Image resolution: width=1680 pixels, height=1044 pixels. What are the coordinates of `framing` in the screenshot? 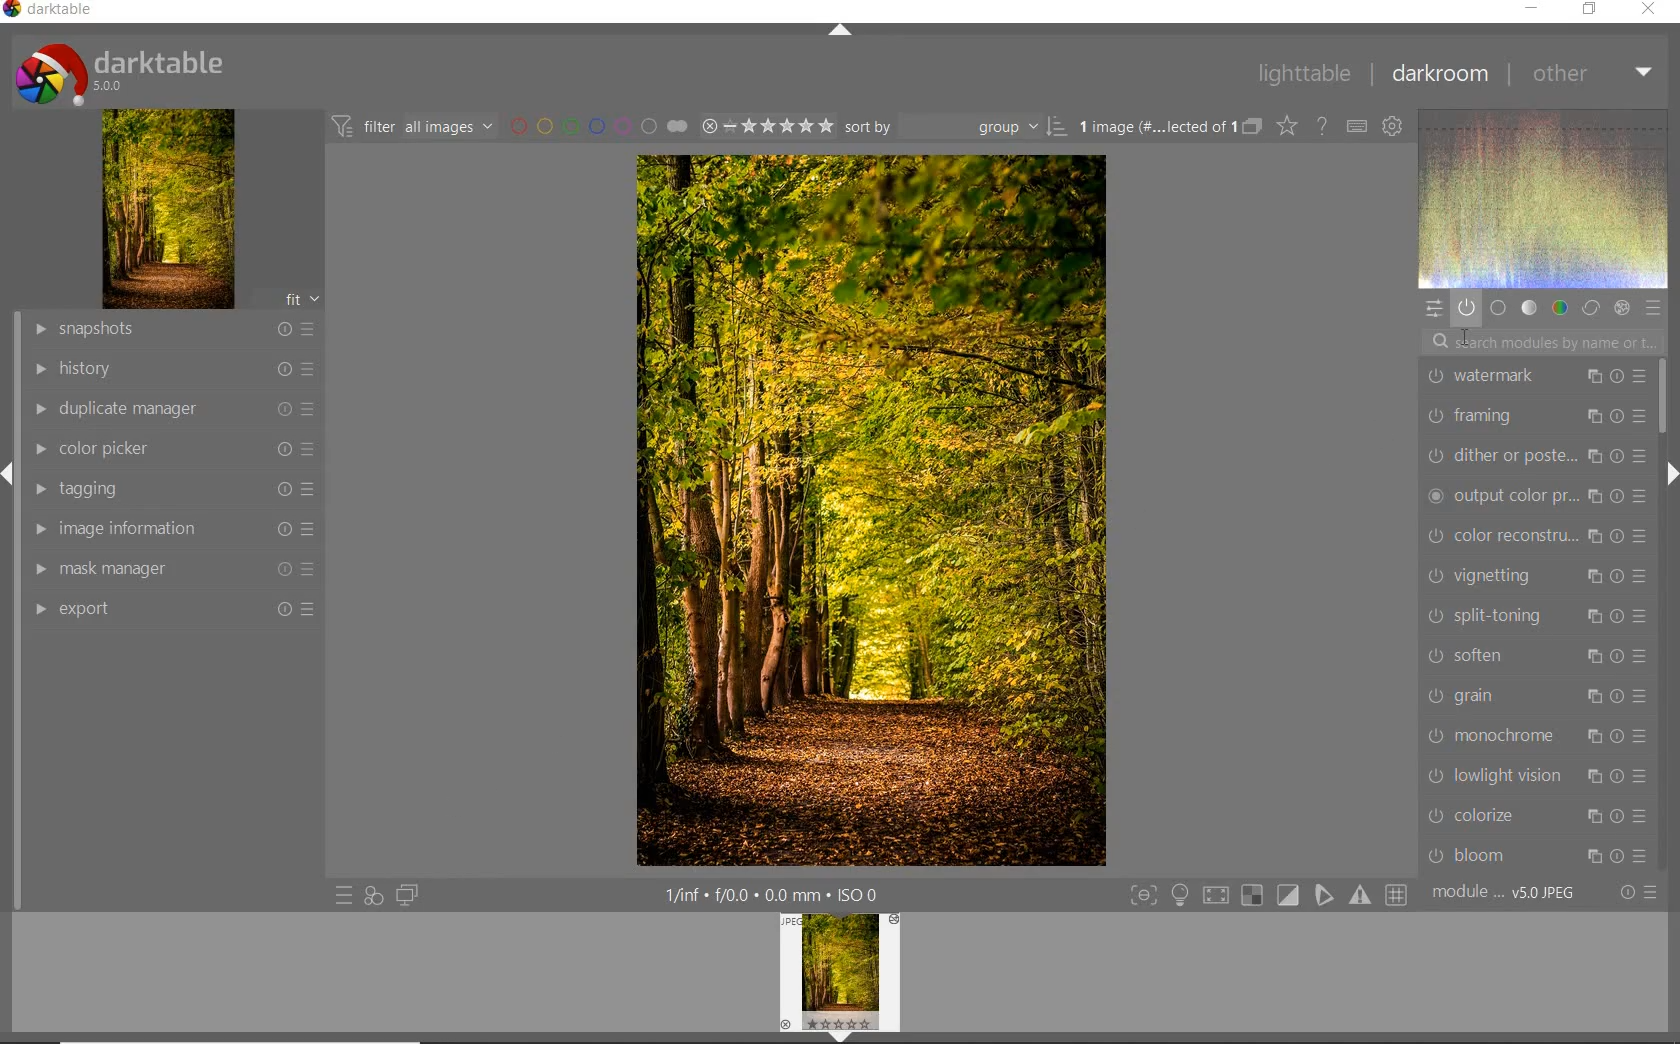 It's located at (1533, 415).